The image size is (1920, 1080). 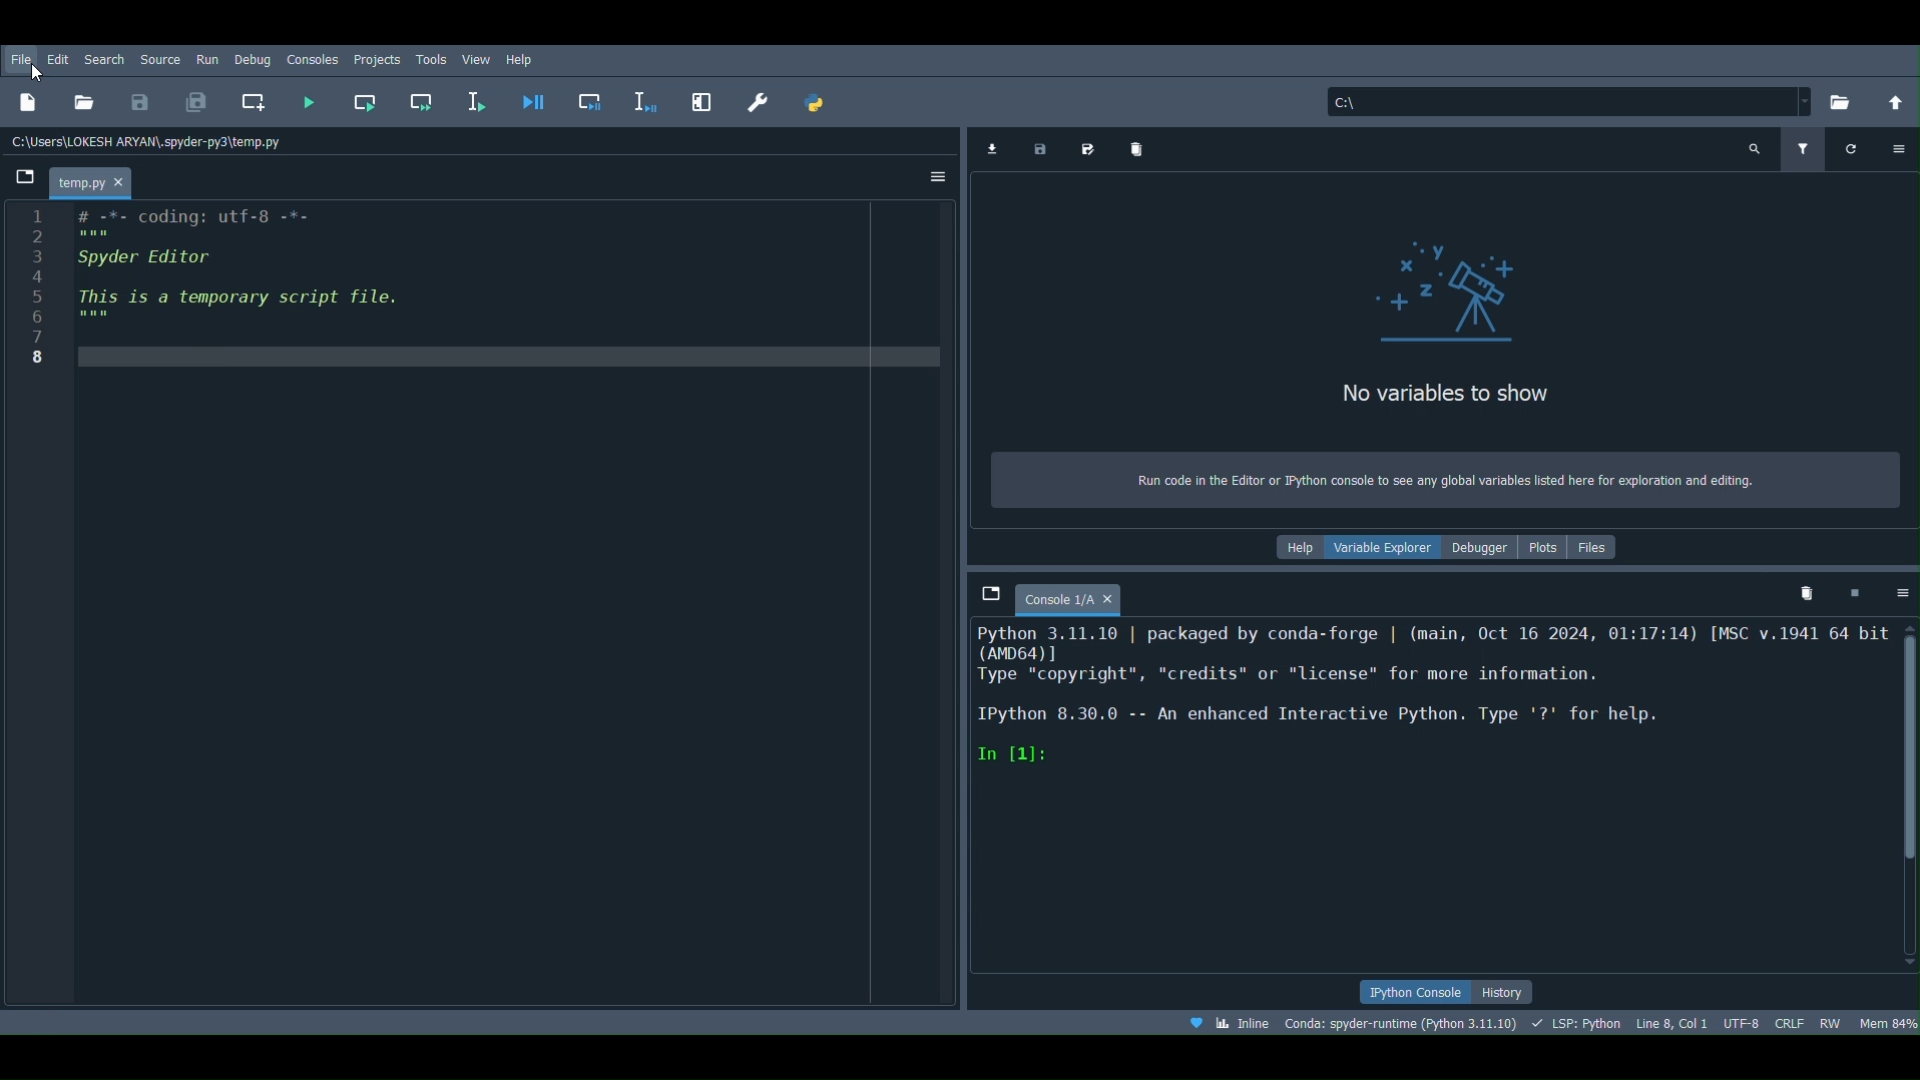 What do you see at coordinates (193, 99) in the screenshot?
I see `Save all files (Ctrl + Alt + S)` at bounding box center [193, 99].